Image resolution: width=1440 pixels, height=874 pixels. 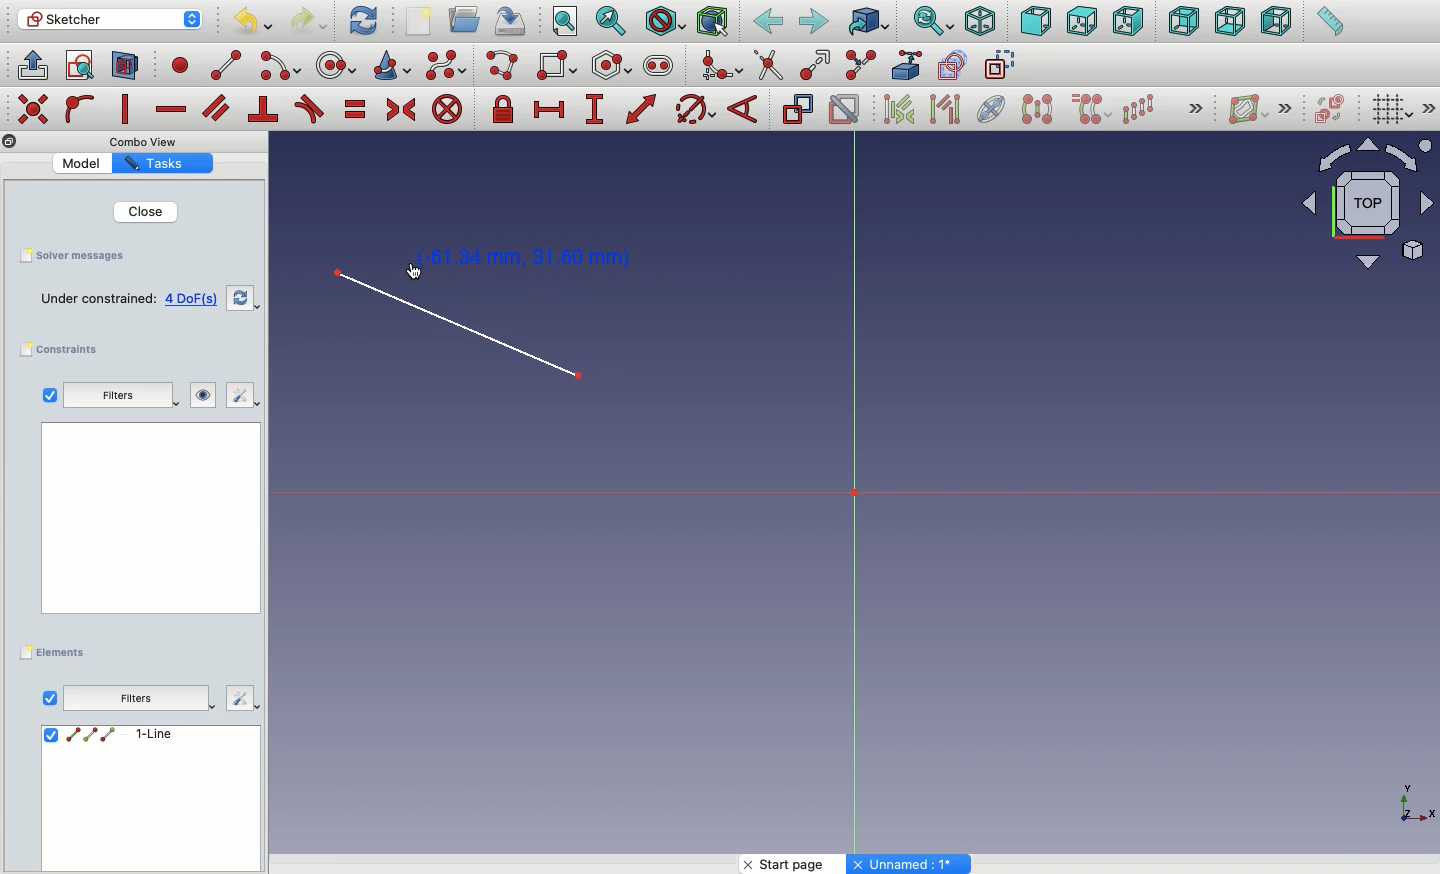 I want to click on Constraints , so click(x=64, y=349).